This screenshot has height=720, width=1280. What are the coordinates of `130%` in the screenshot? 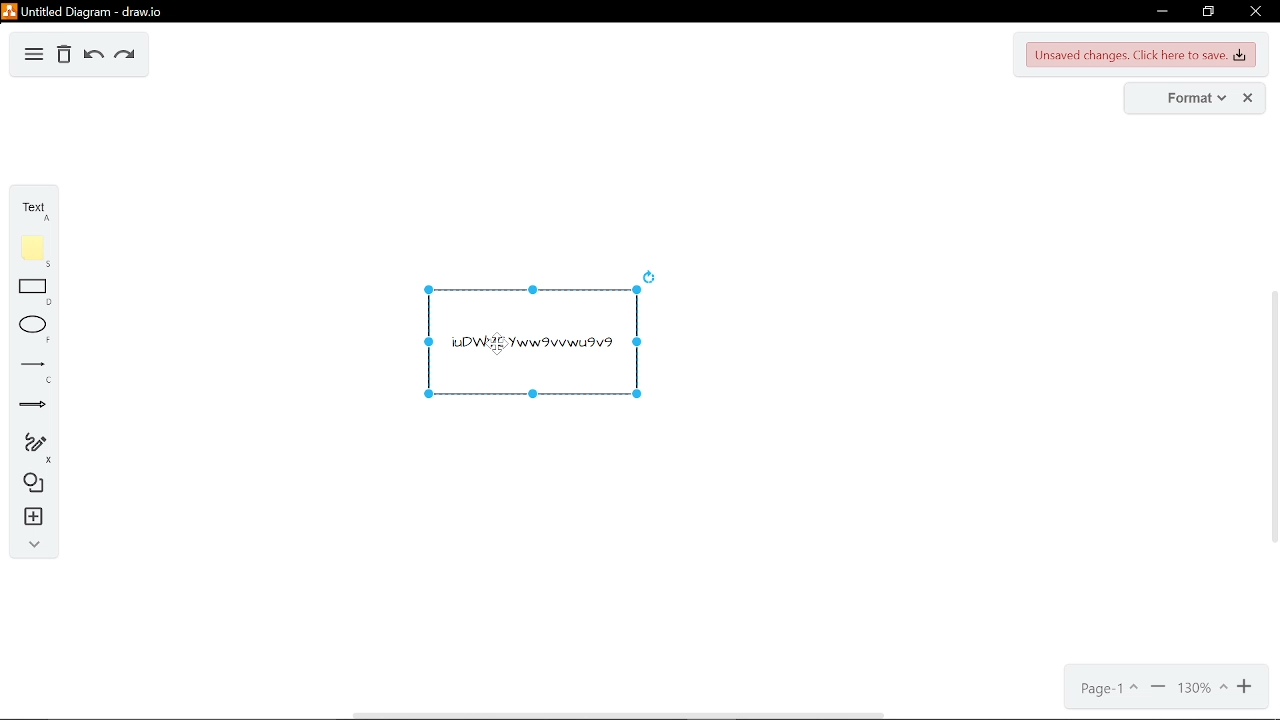 It's located at (1201, 690).